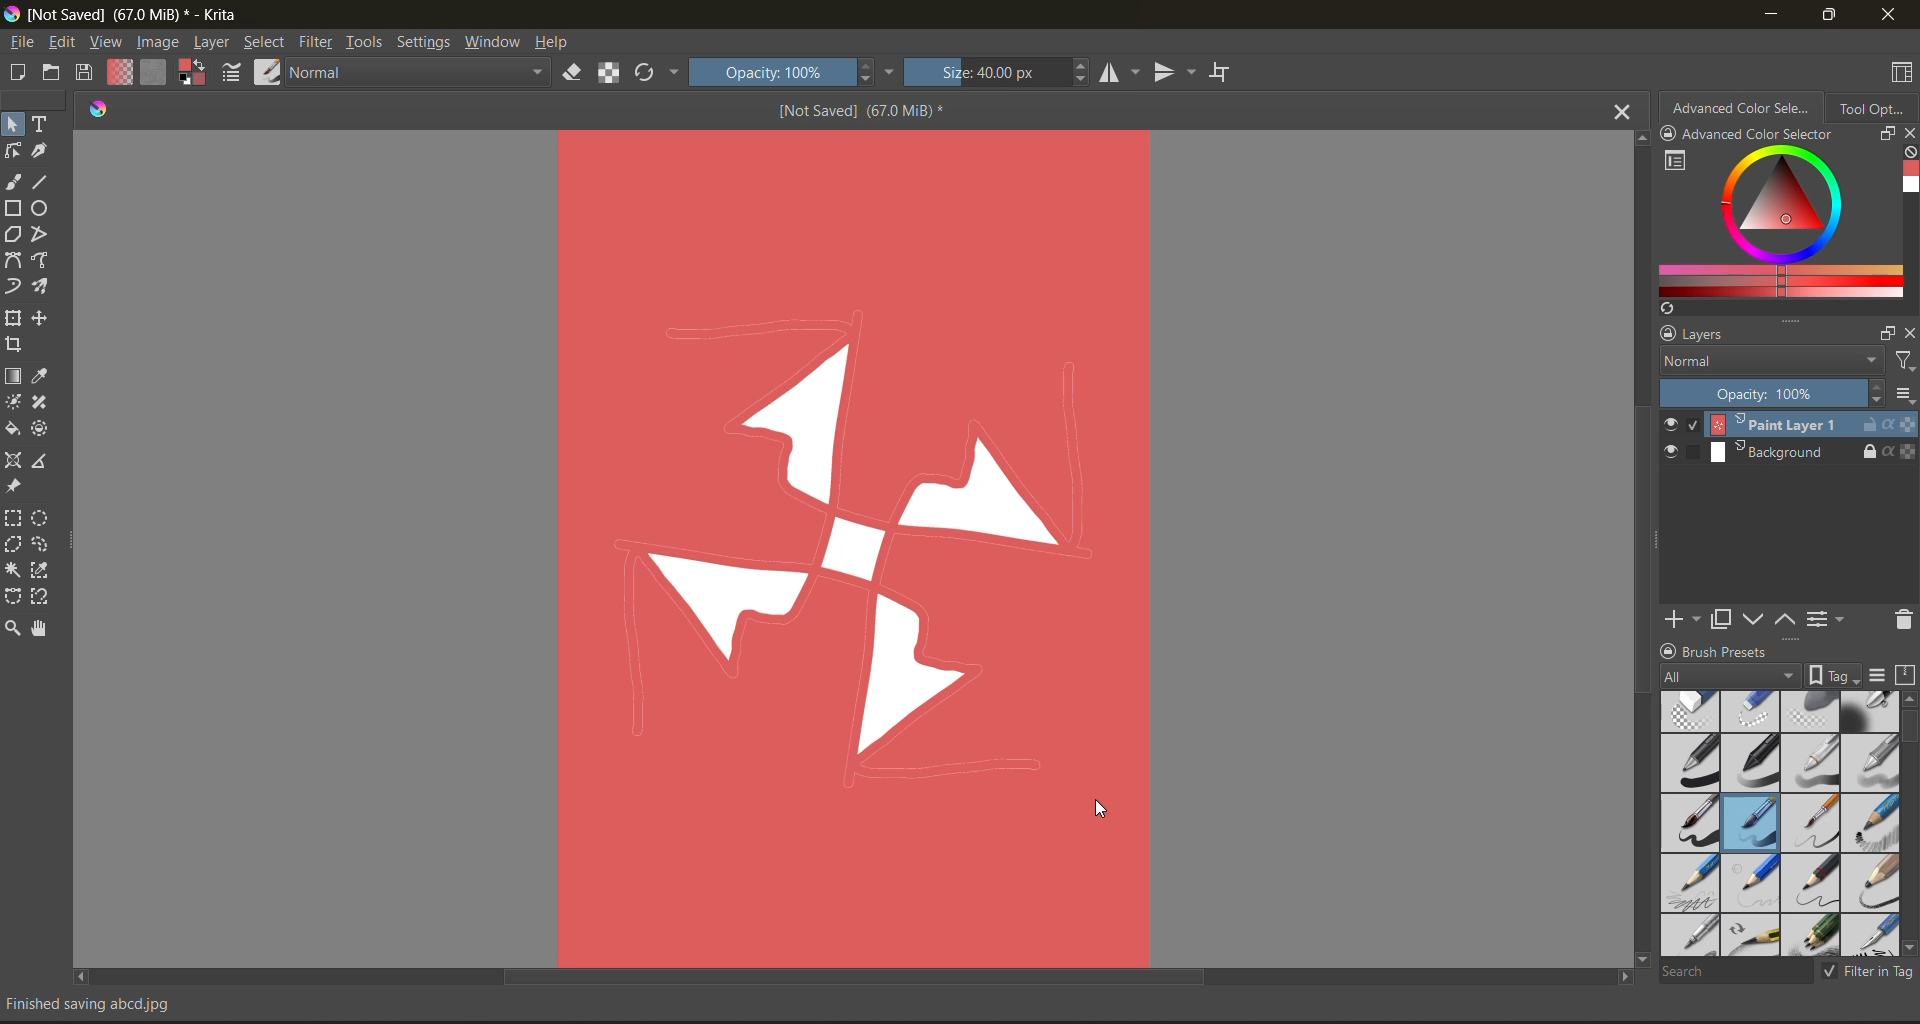 The height and width of the screenshot is (1024, 1920). Describe the element at coordinates (53, 74) in the screenshot. I see `open` at that location.